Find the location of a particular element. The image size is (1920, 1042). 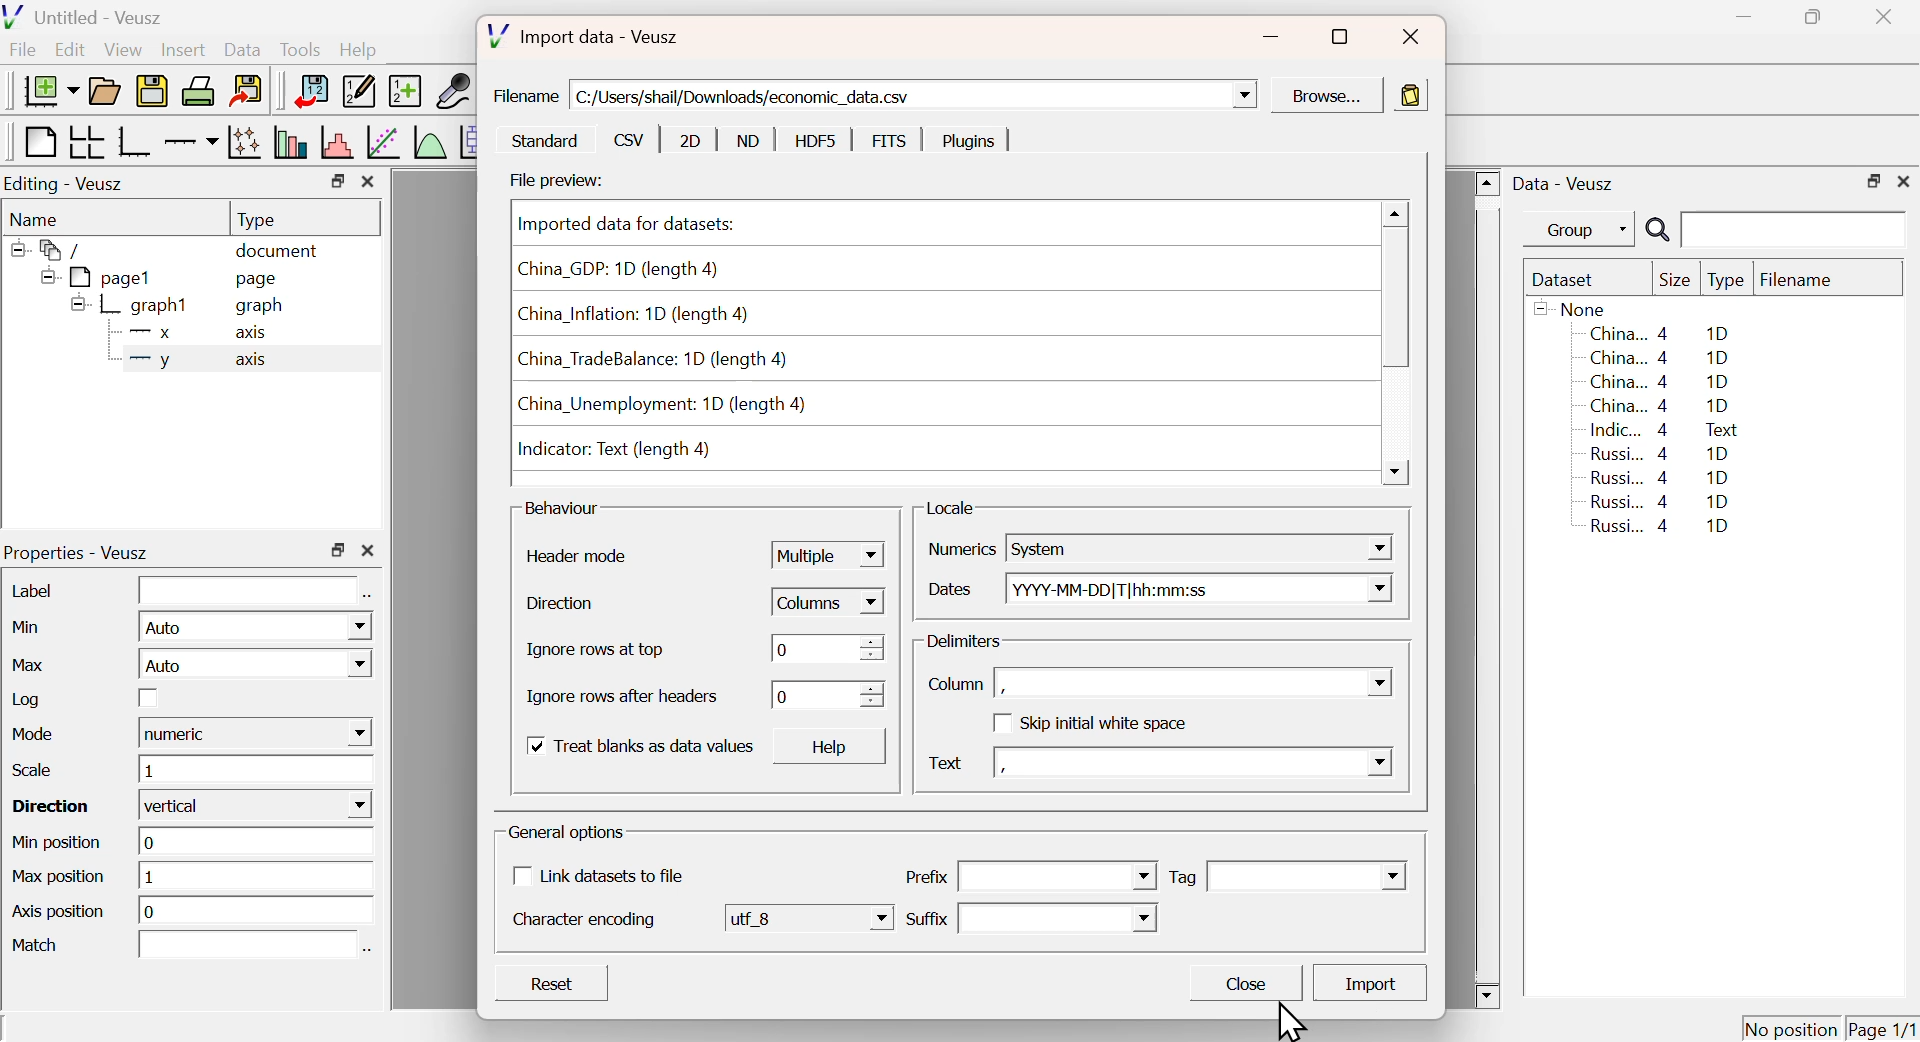

y axis is located at coordinates (188, 359).